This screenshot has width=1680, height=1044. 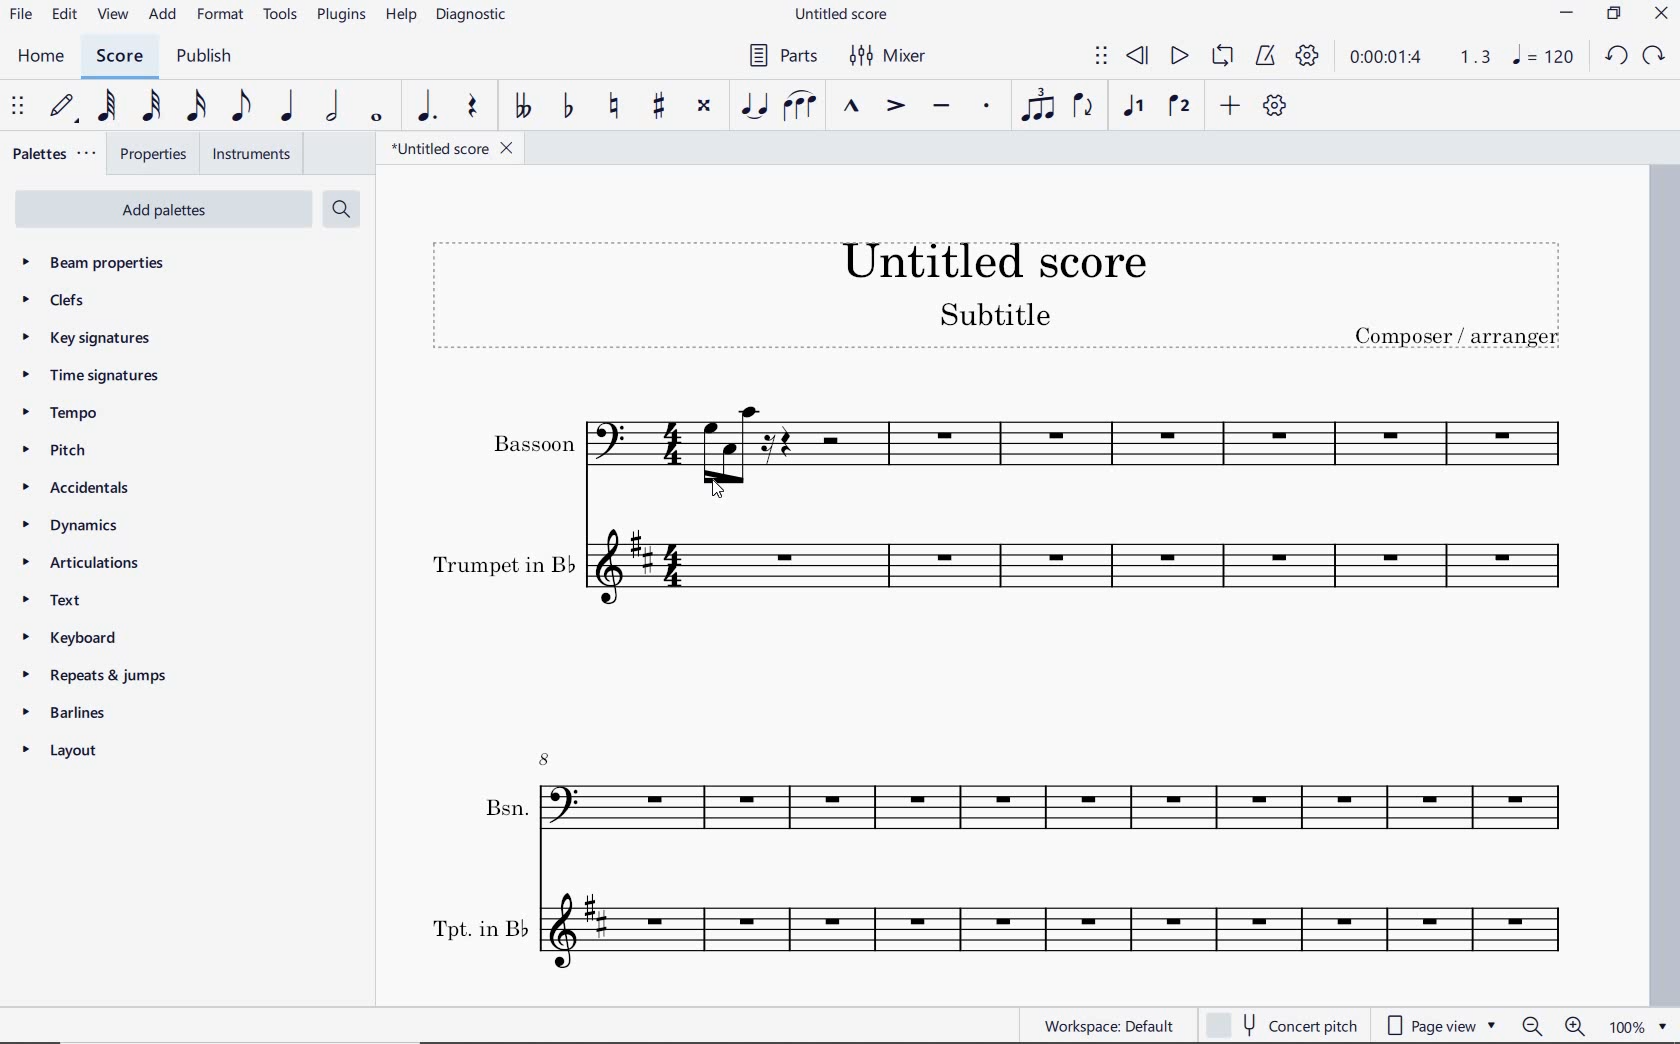 I want to click on loop playback, so click(x=1222, y=58).